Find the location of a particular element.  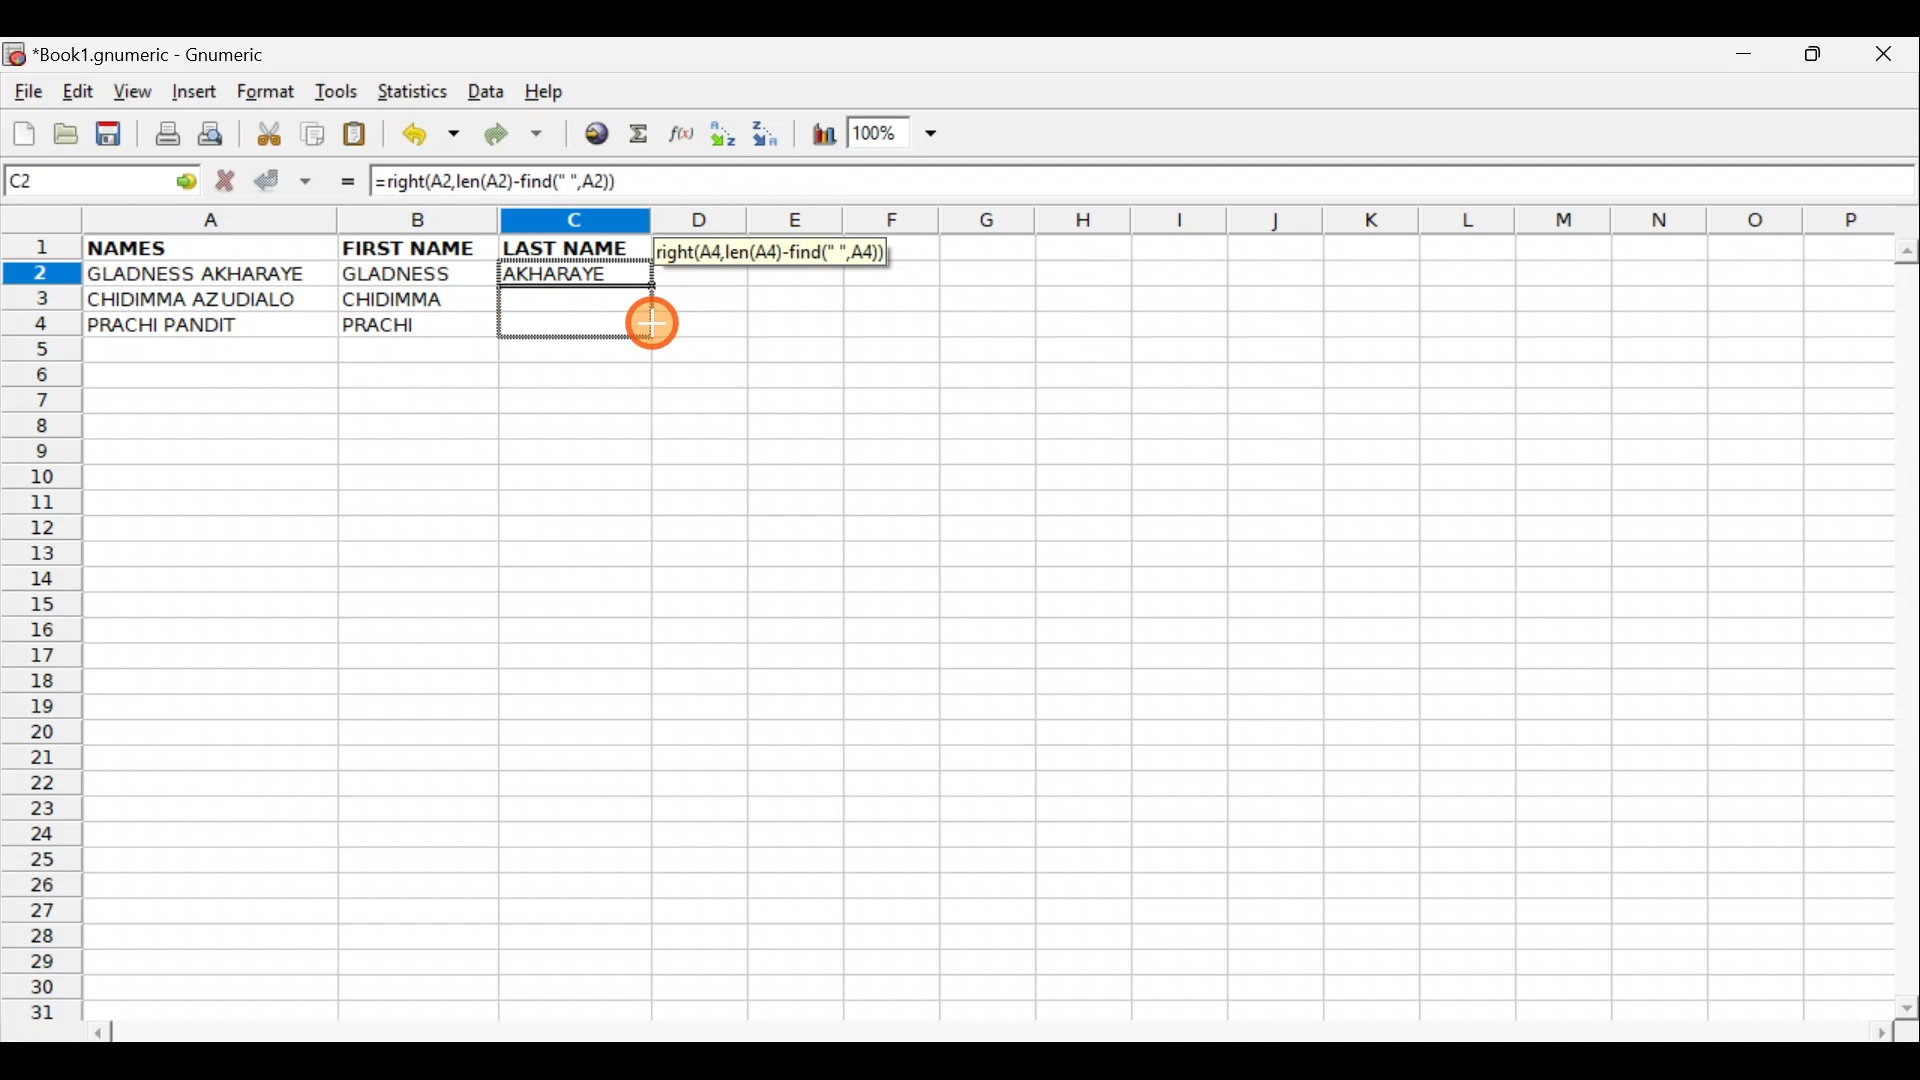

Sort Descending order is located at coordinates (771, 139).